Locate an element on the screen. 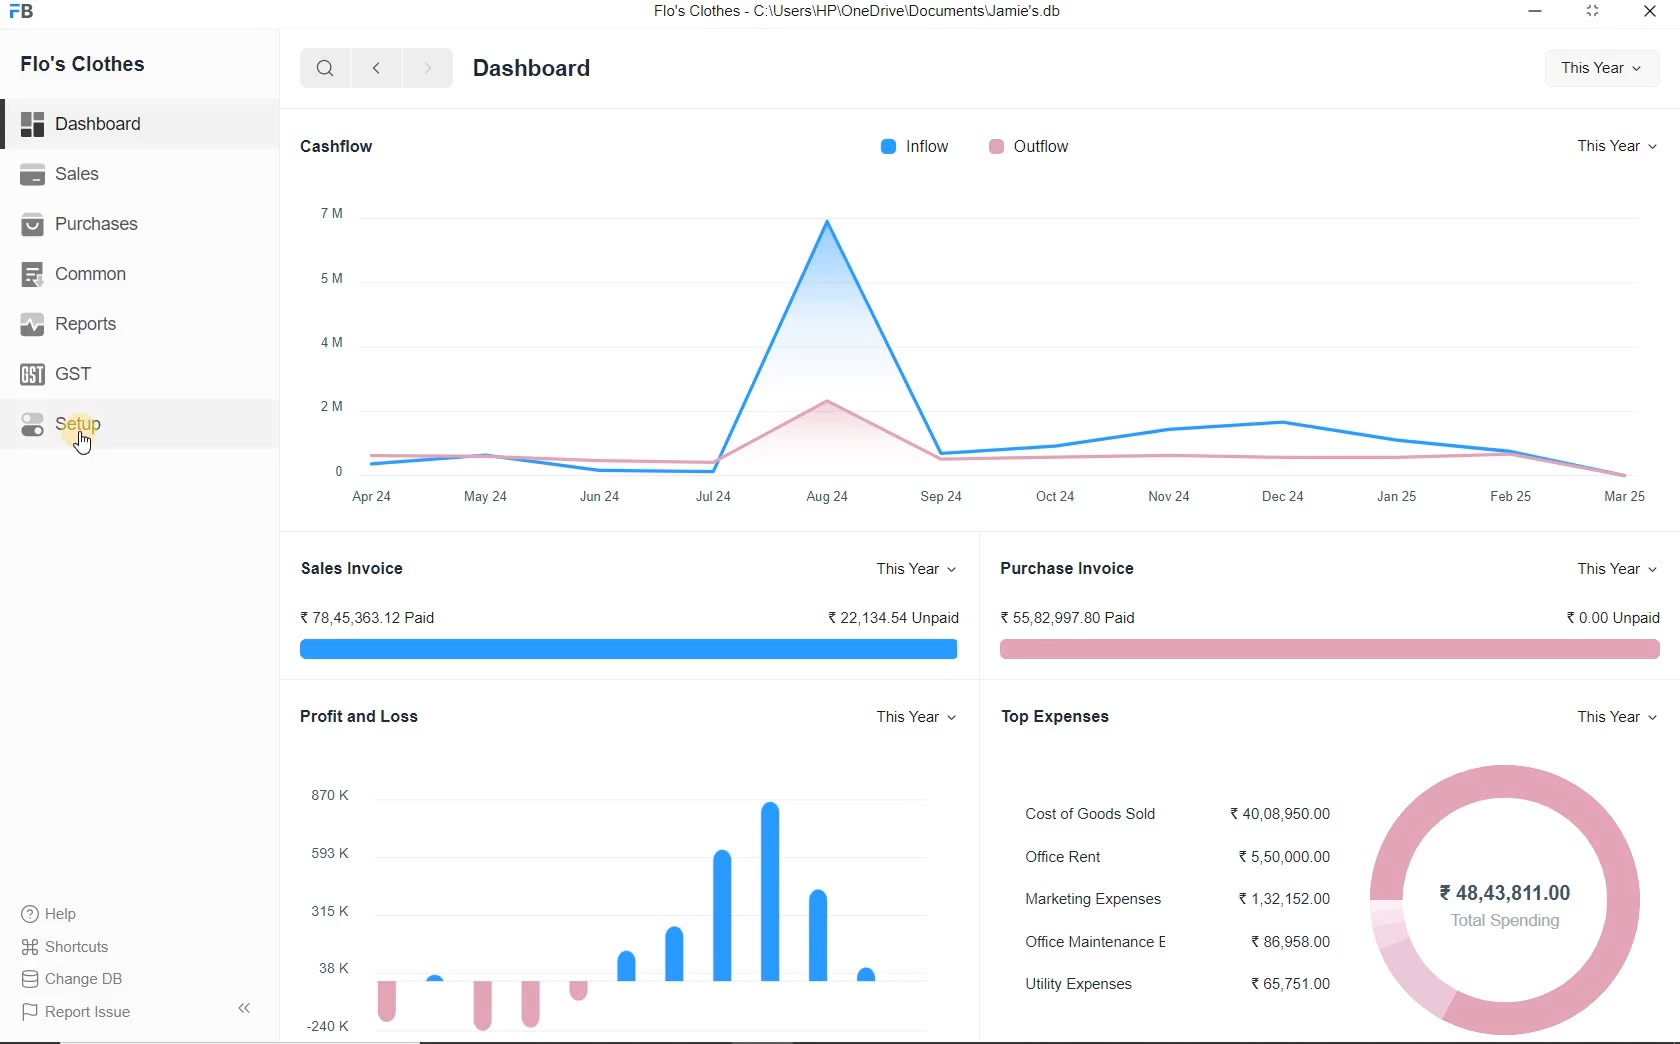 The image size is (1680, 1044). 870K
593K
315K
BK
240K is located at coordinates (331, 908).